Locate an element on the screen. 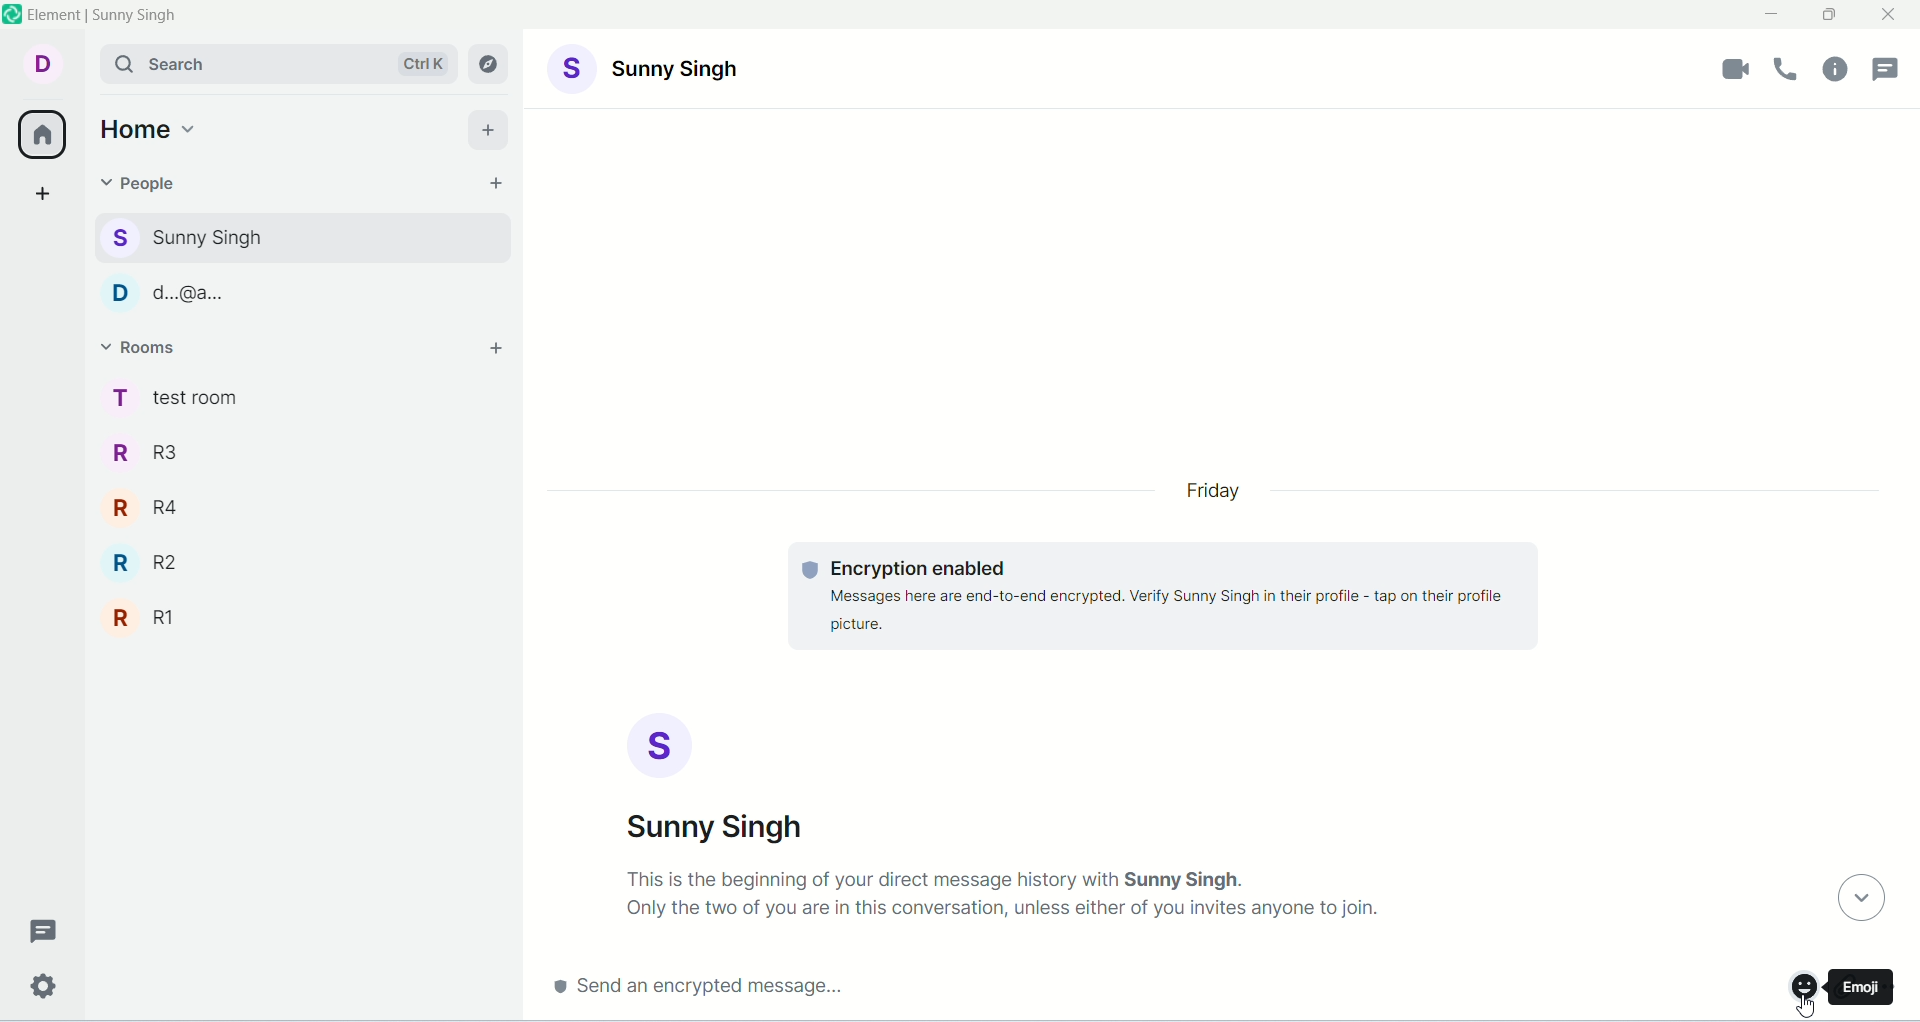 Image resolution: width=1920 pixels, height=1022 pixels. logo is located at coordinates (13, 13).